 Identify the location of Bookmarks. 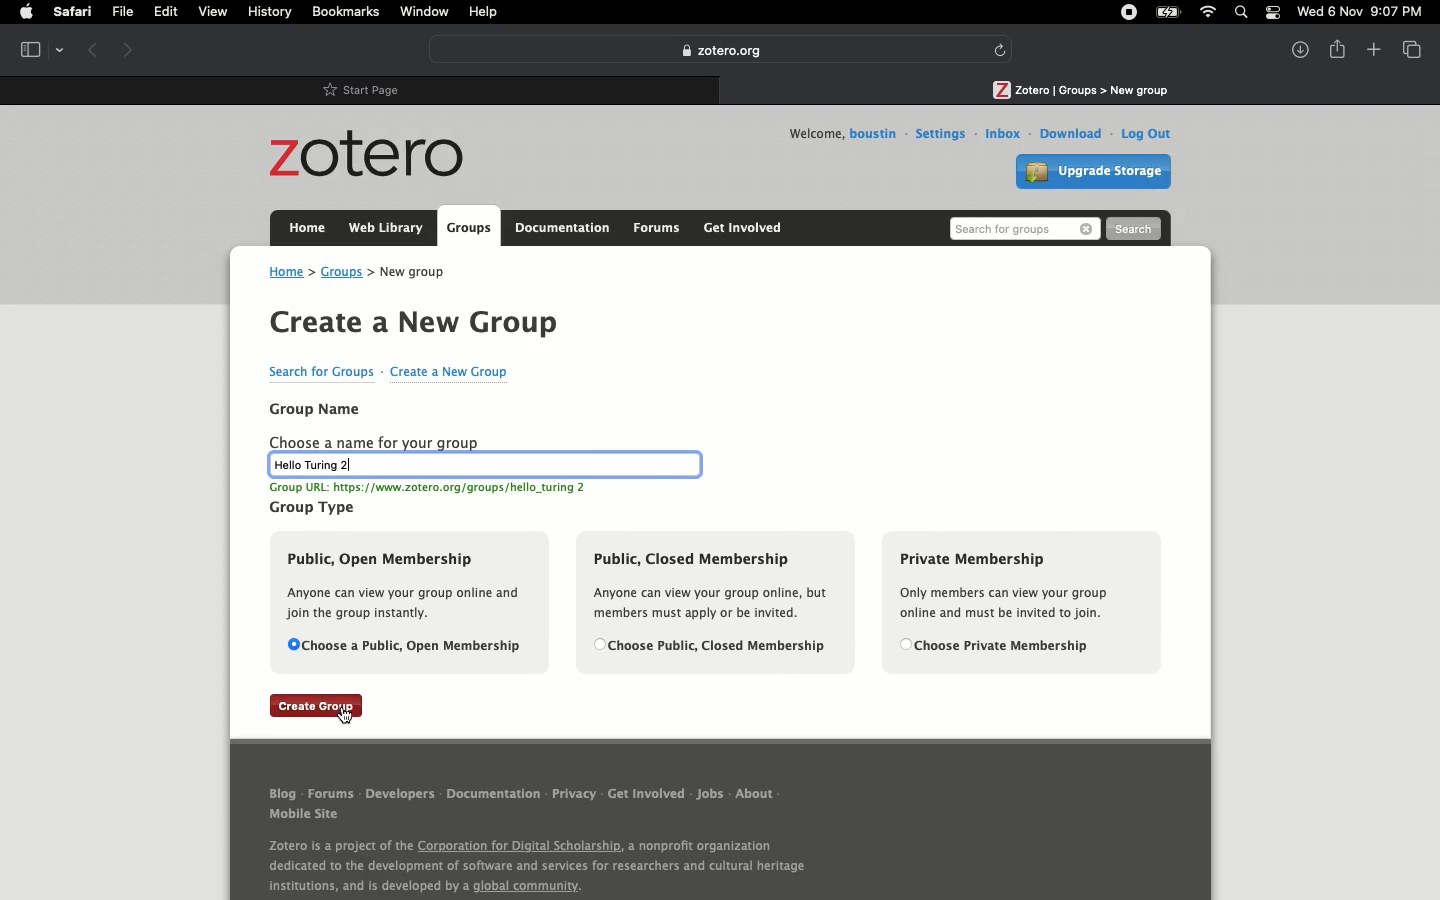
(346, 12).